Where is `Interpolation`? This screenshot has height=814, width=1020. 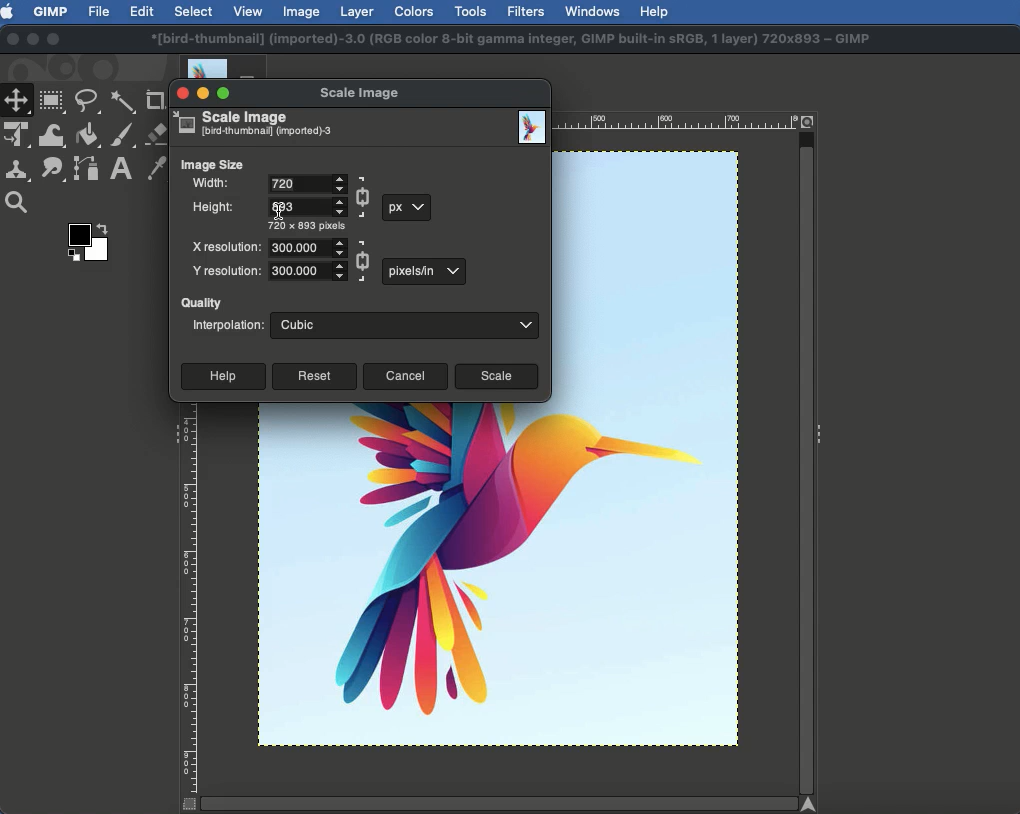
Interpolation is located at coordinates (223, 327).